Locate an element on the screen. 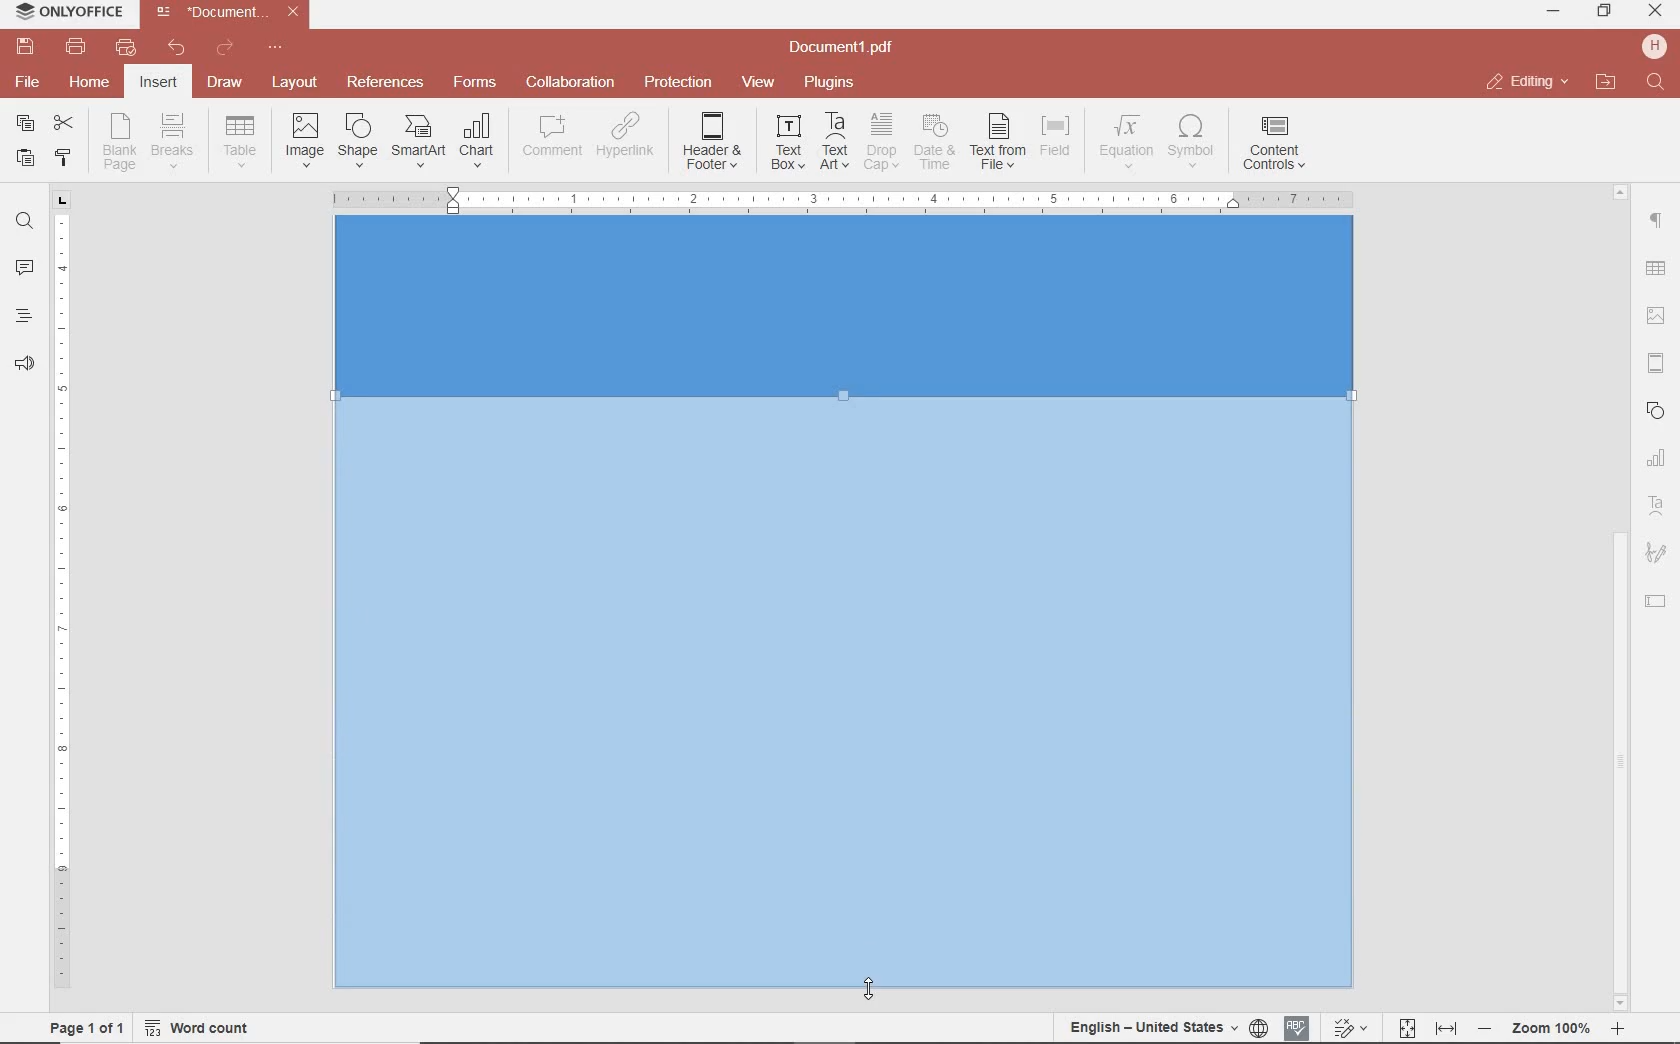  DROP CAP is located at coordinates (881, 142).